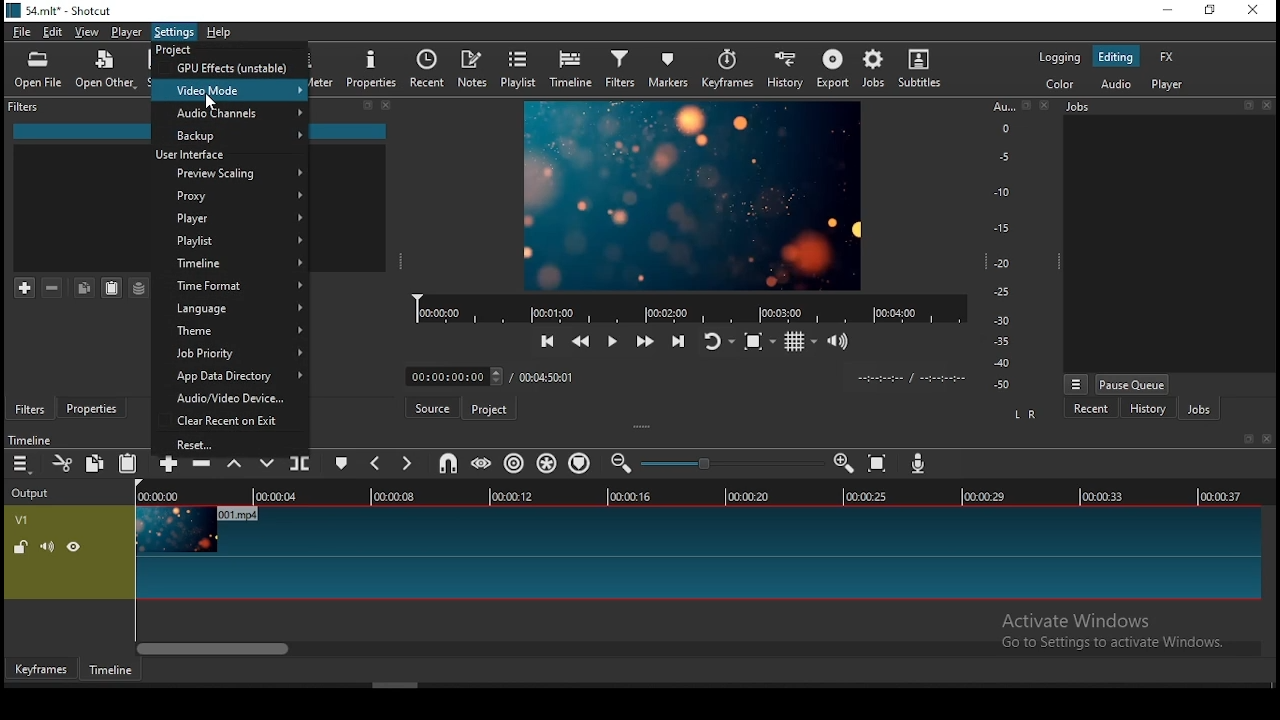 The image size is (1280, 720). I want to click on play quickly backwards, so click(582, 338).